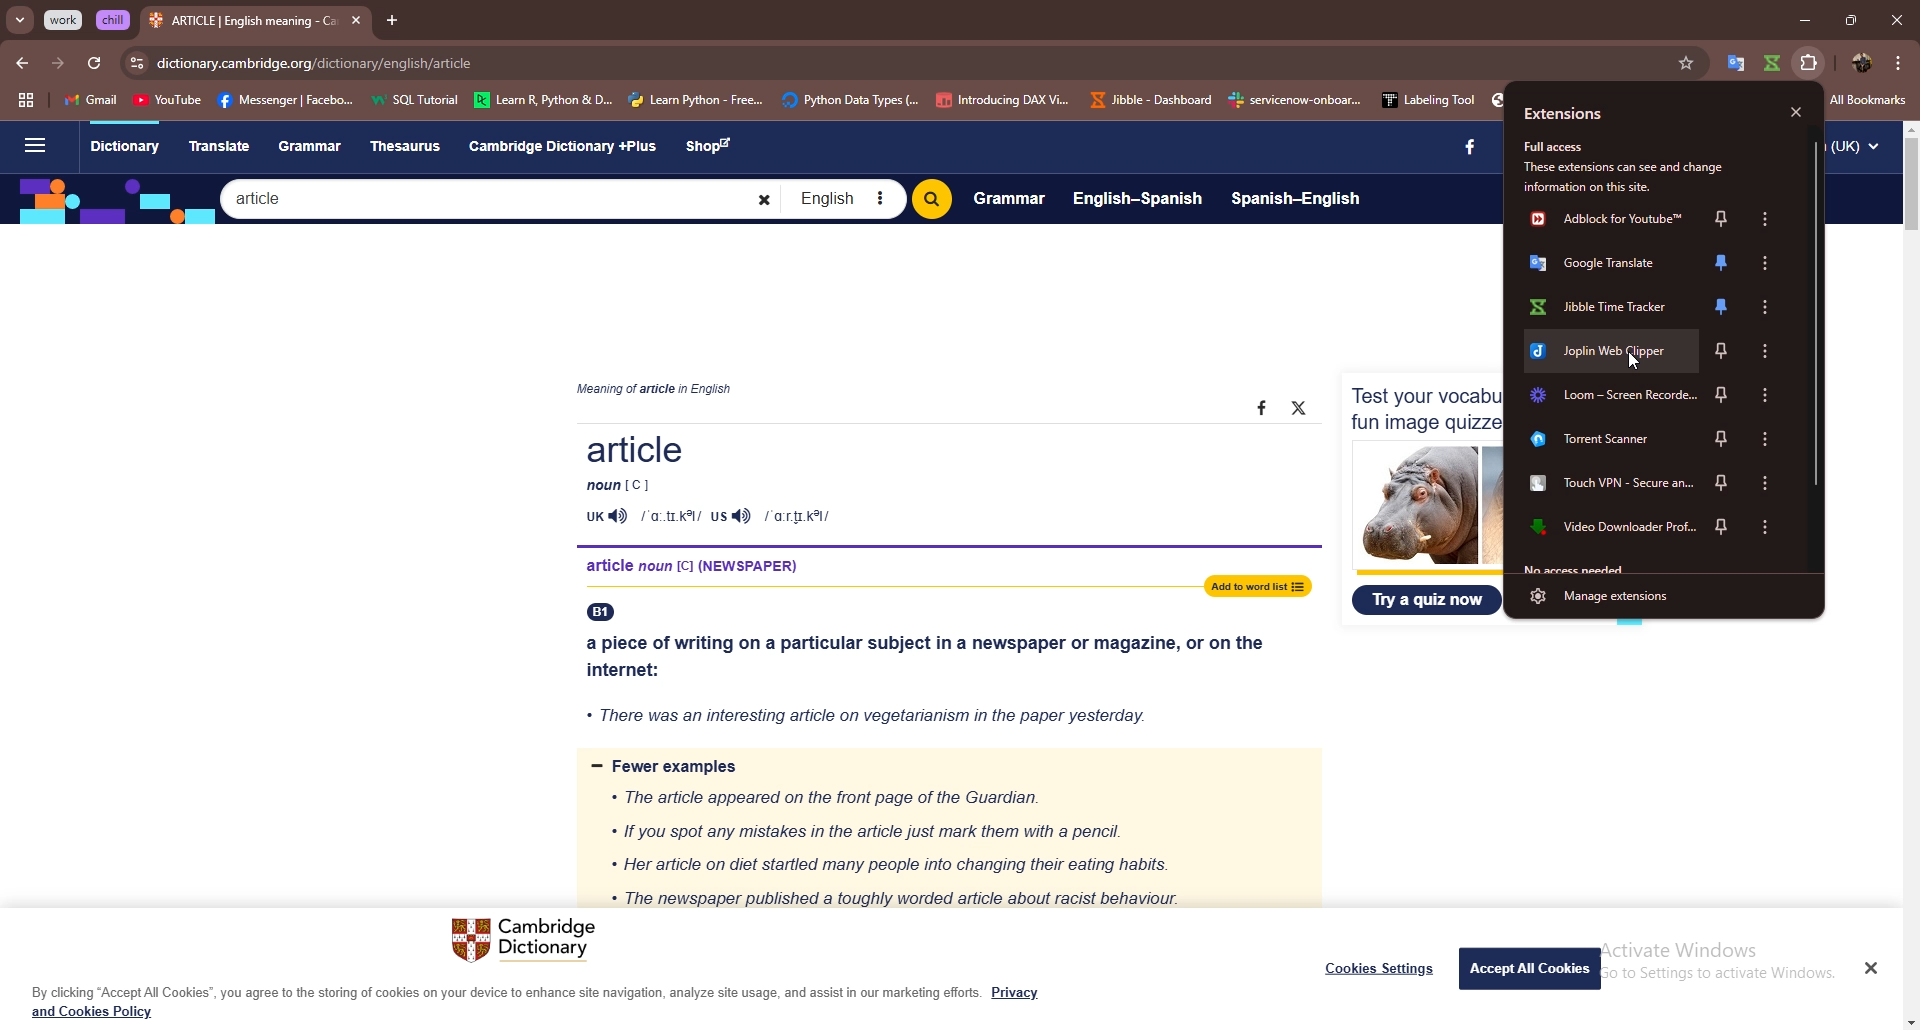  What do you see at coordinates (1863, 63) in the screenshot?
I see `profile` at bounding box center [1863, 63].